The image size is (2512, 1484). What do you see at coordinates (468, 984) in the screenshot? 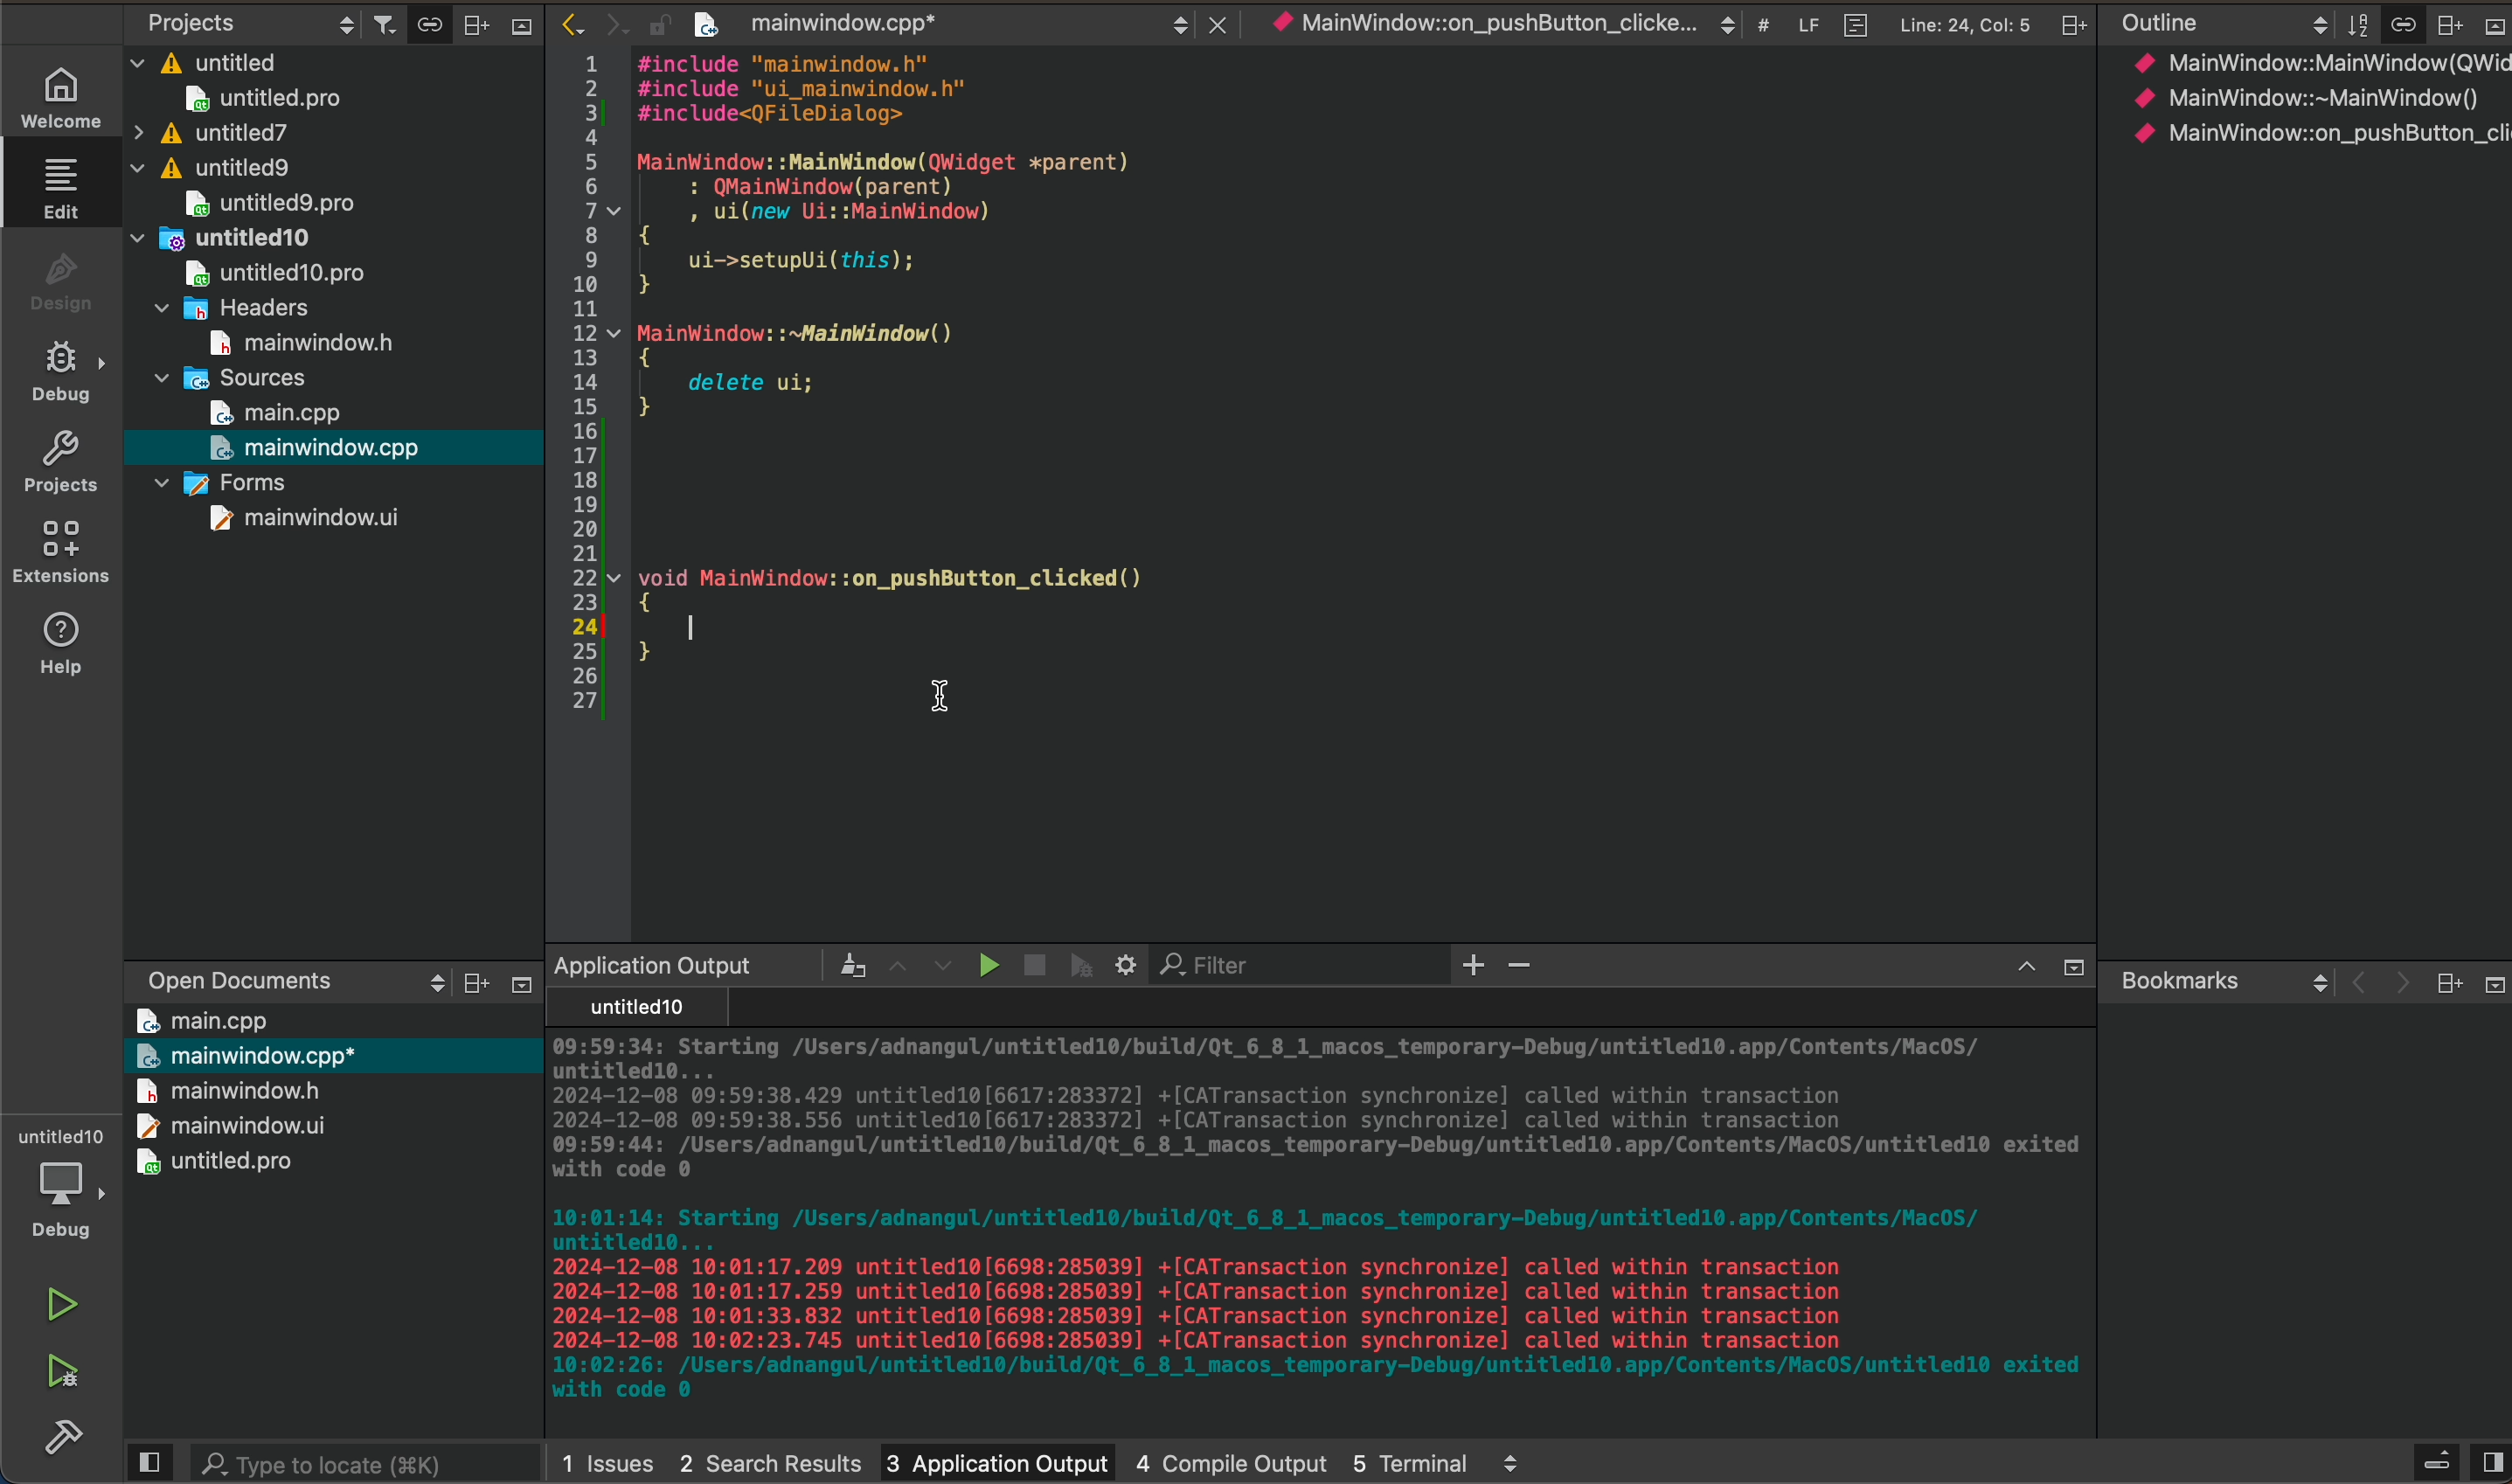
I see `` at bounding box center [468, 984].